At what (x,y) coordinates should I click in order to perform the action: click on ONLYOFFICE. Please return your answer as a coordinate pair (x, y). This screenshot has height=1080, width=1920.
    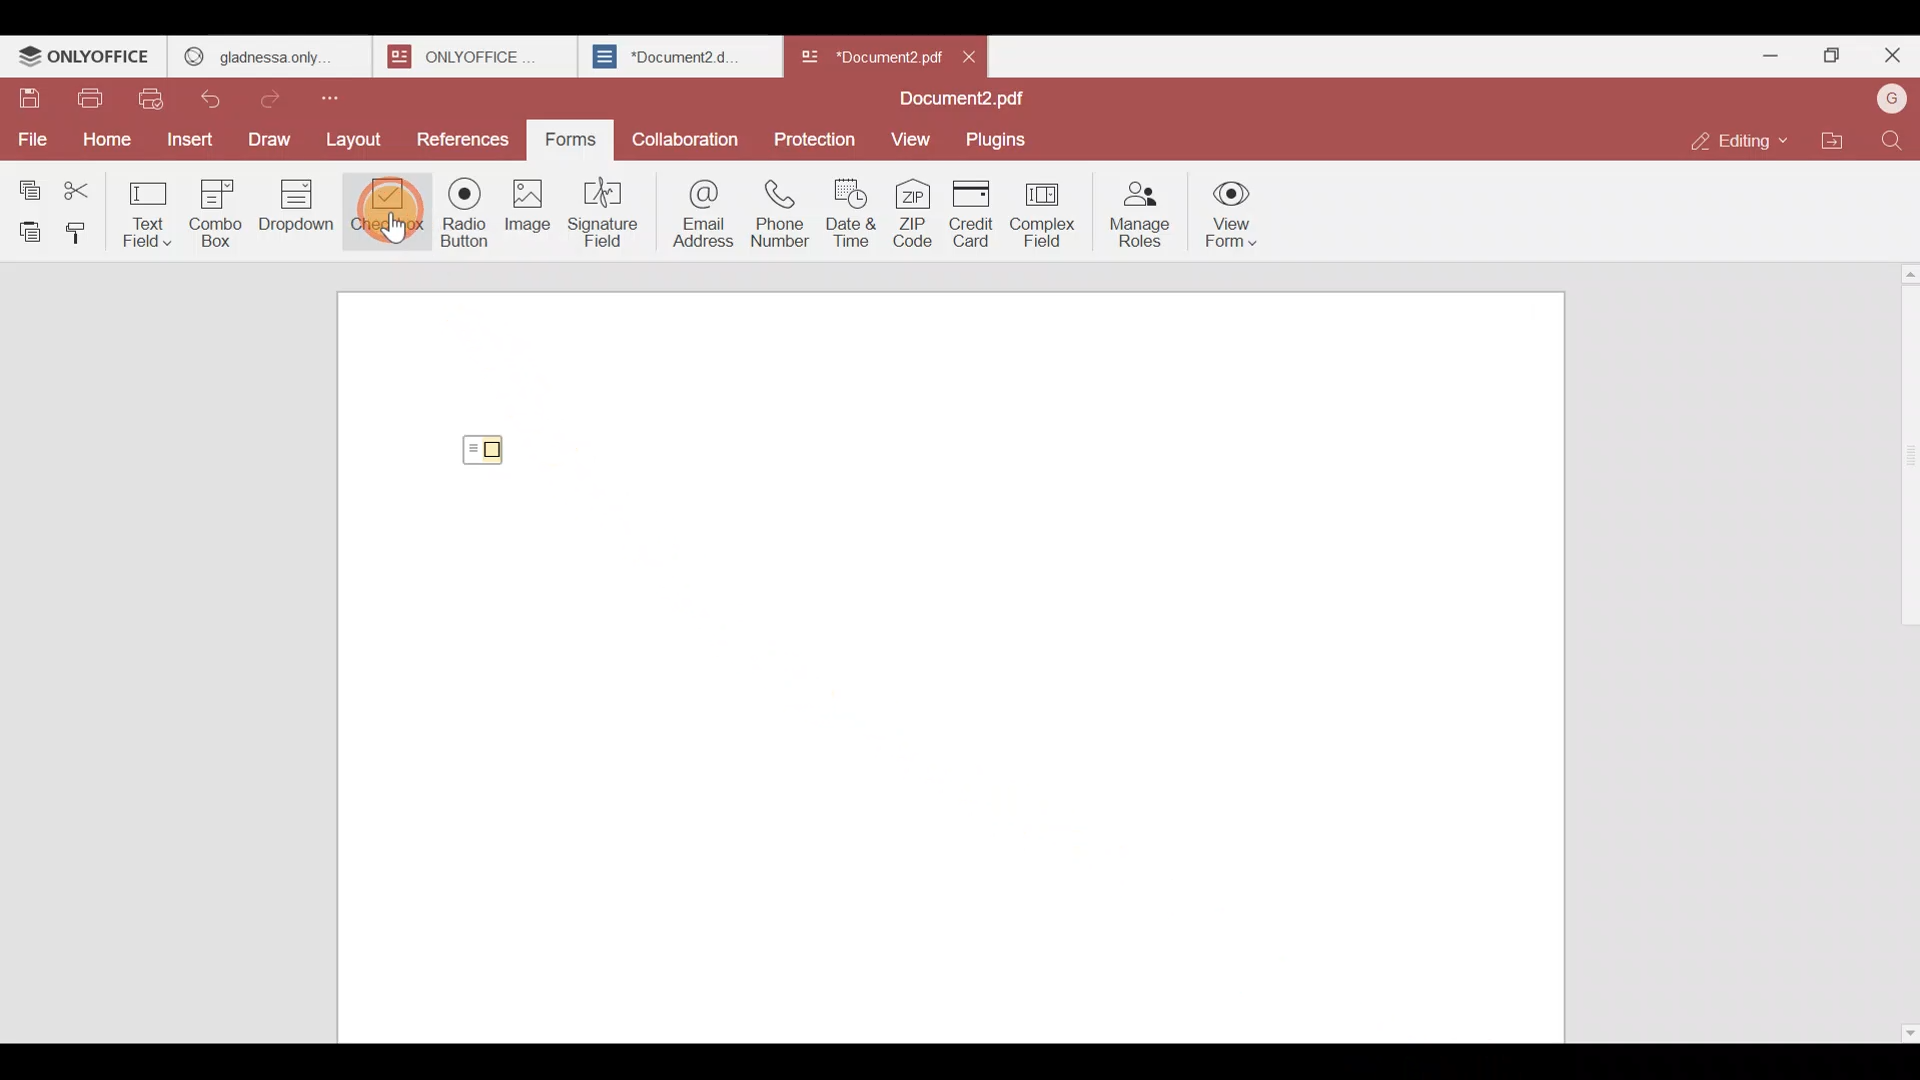
    Looking at the image, I should click on (85, 59).